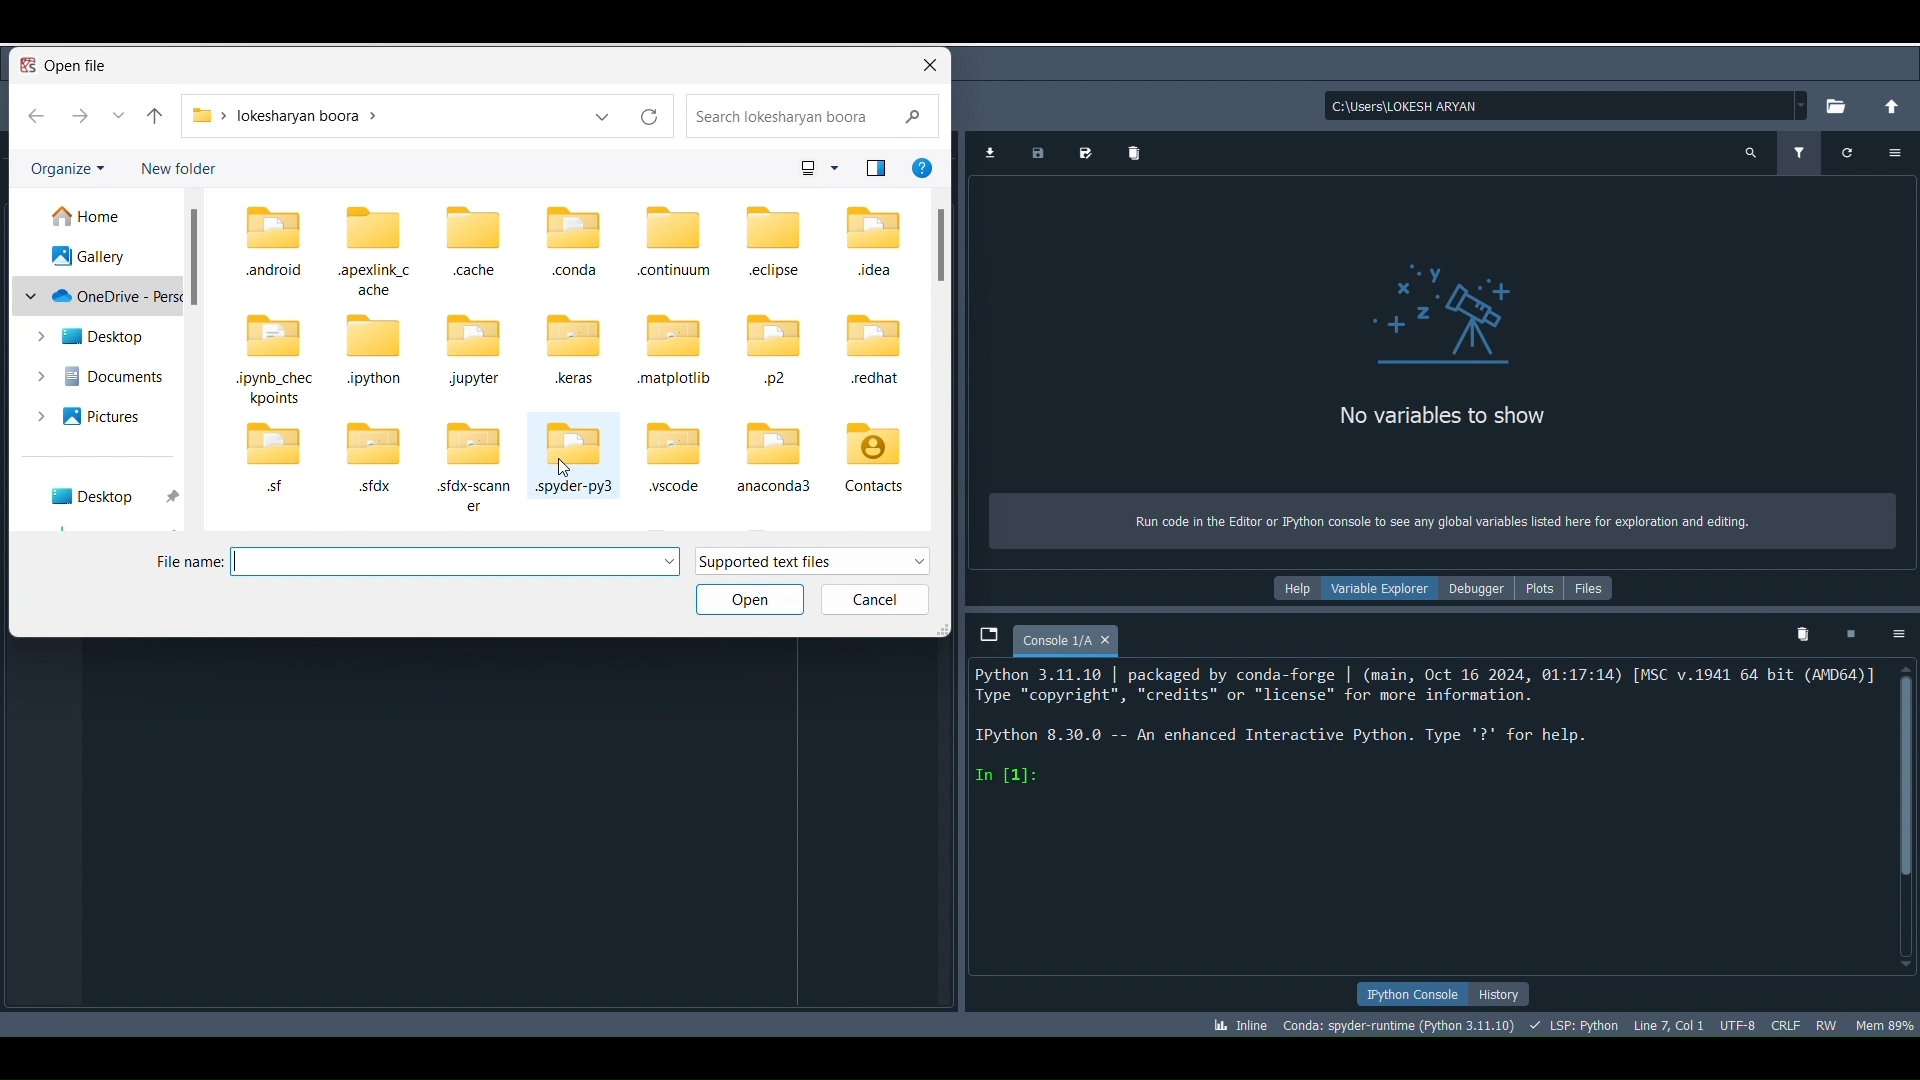  Describe the element at coordinates (573, 466) in the screenshot. I see `Folder` at that location.